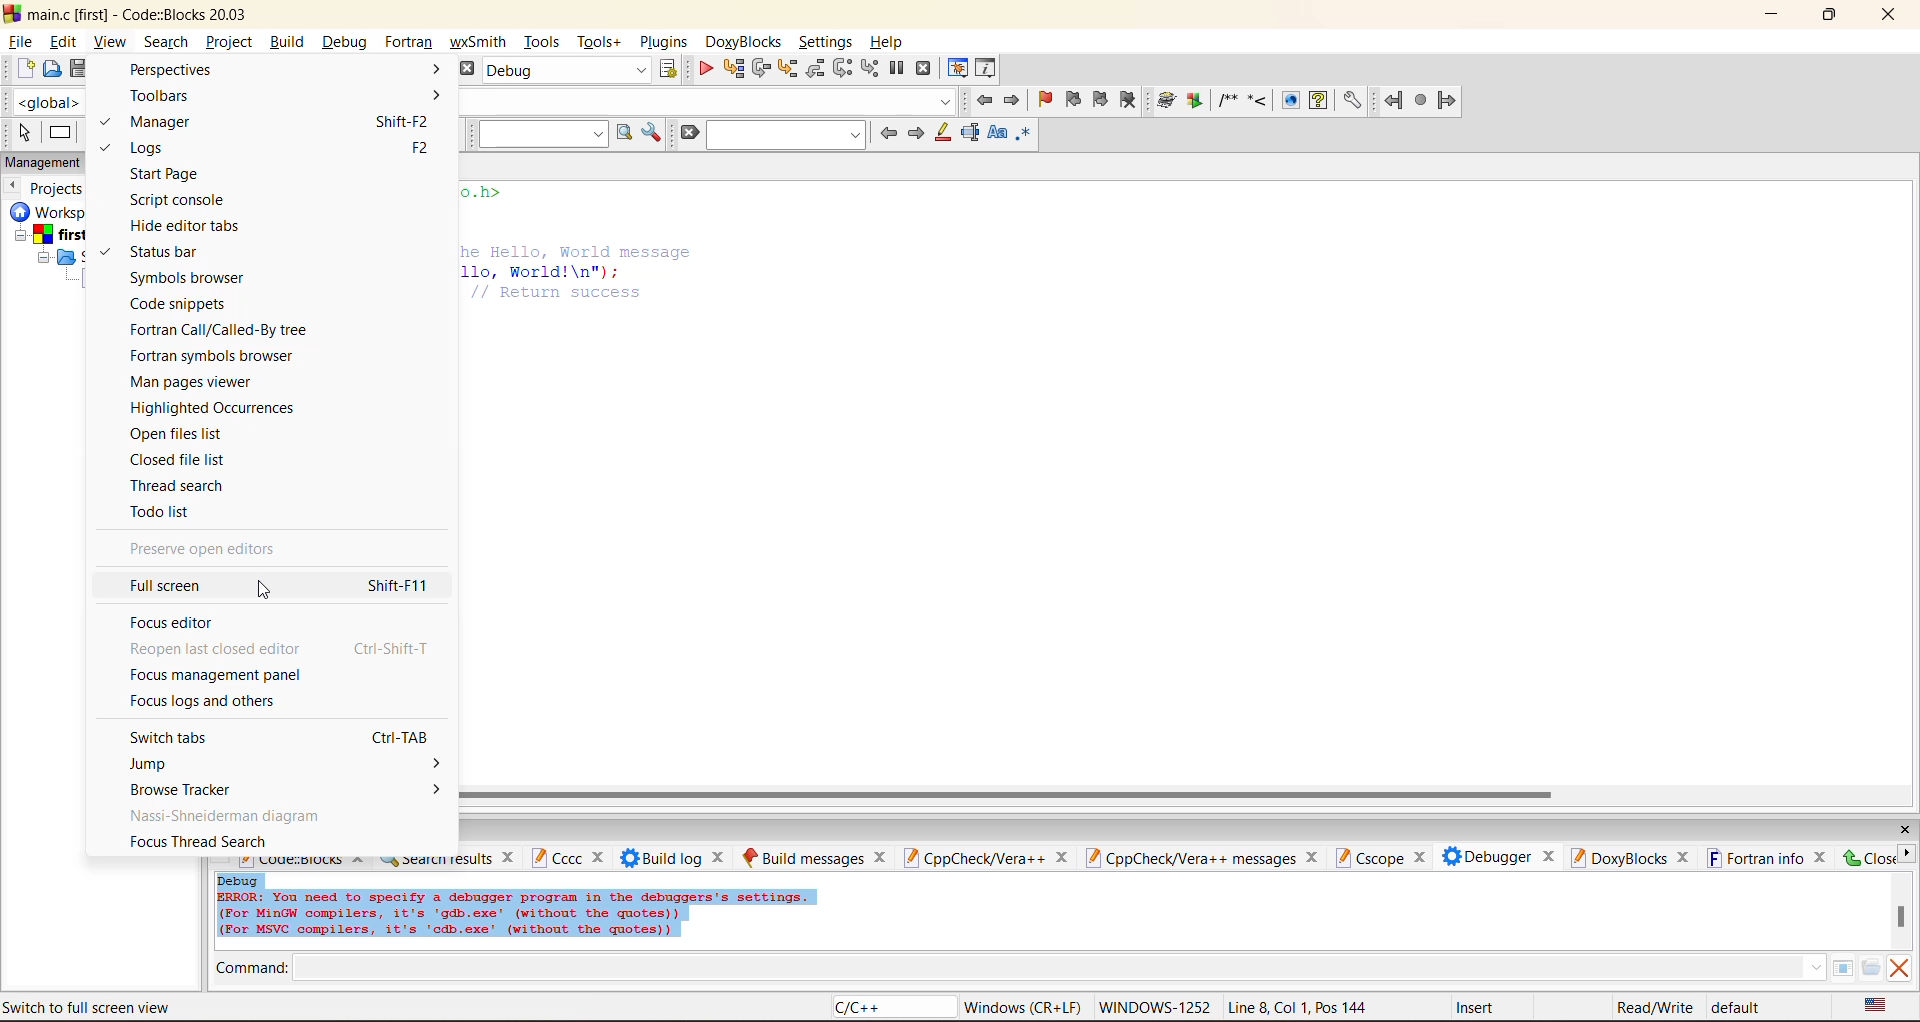 This screenshot has height=1022, width=1920. I want to click on open files list, so click(196, 434).